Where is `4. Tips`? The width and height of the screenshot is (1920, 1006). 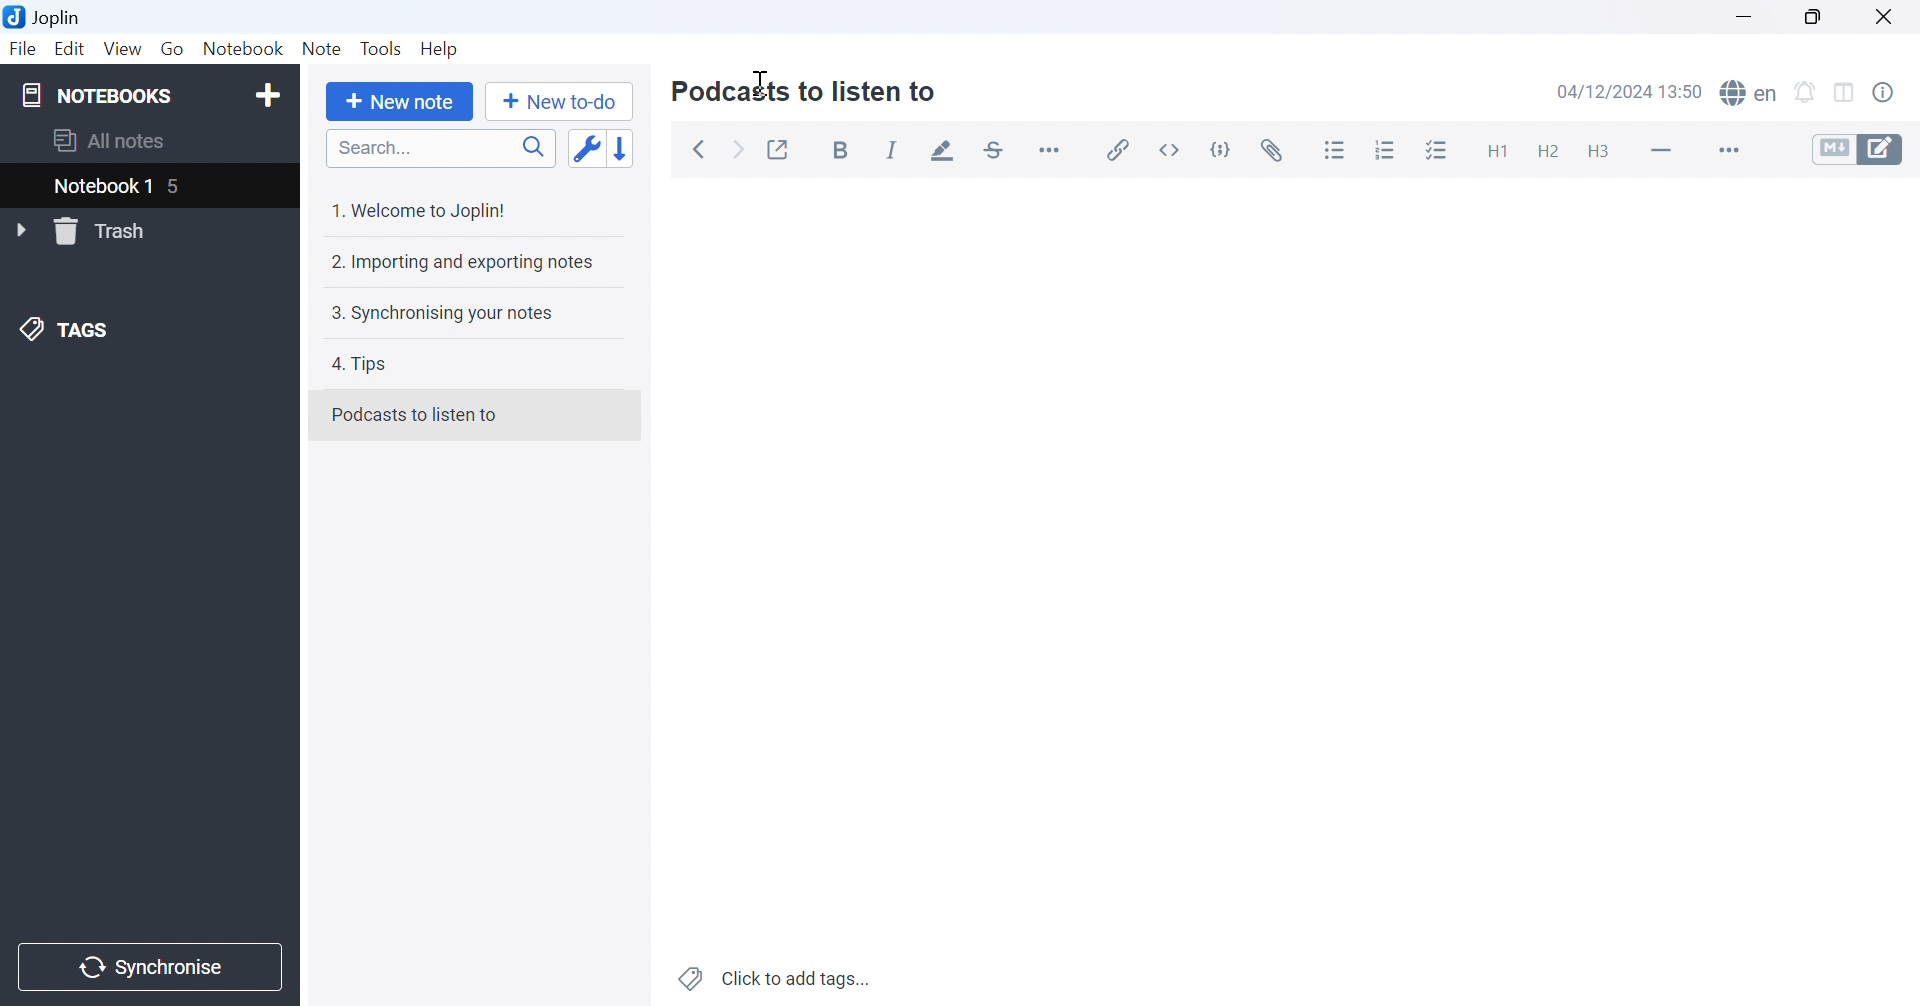
4. Tips is located at coordinates (367, 366).